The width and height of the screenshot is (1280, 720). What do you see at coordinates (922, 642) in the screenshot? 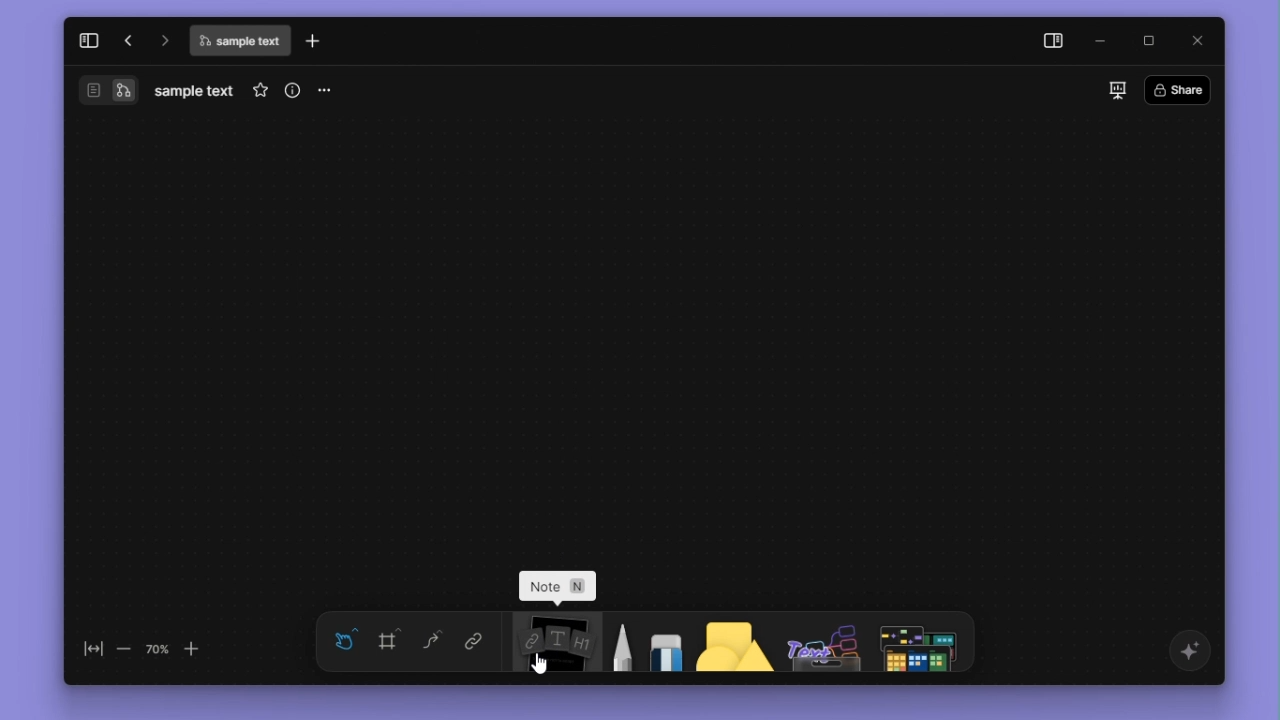
I see `more shapes` at bounding box center [922, 642].